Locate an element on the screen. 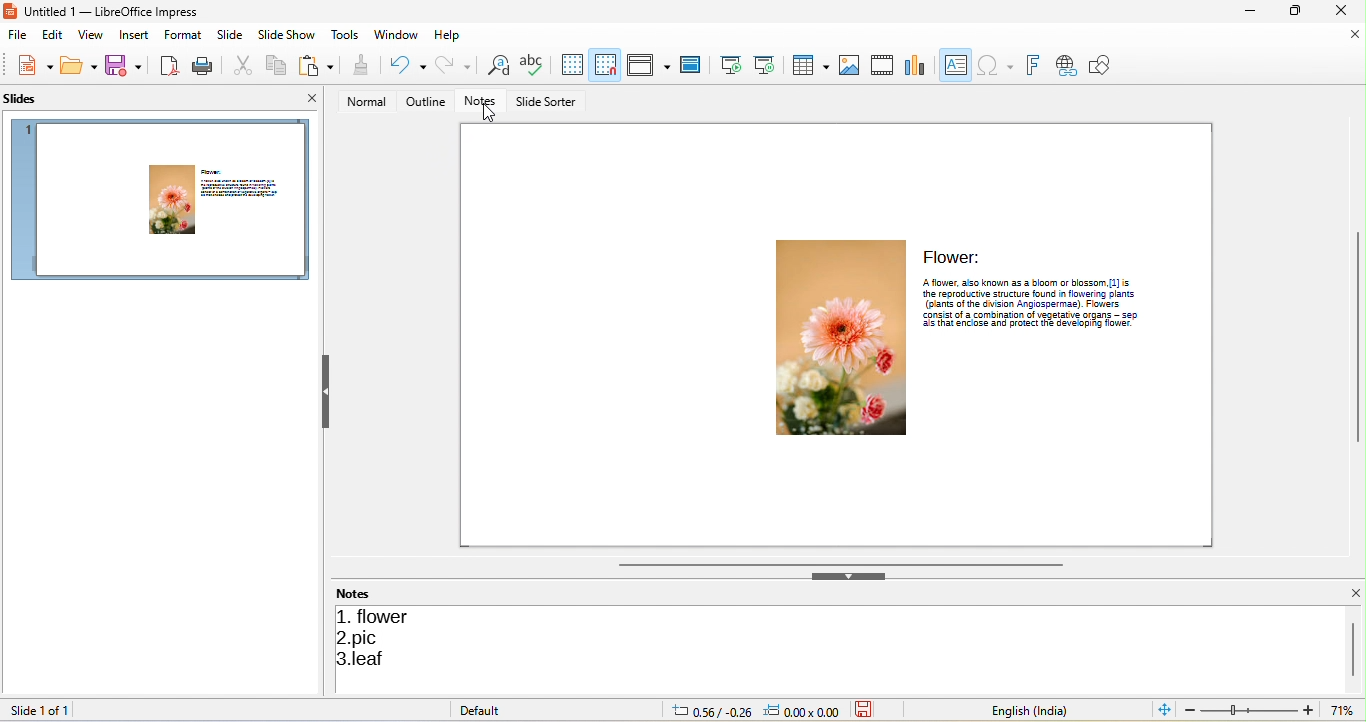 This screenshot has height=722, width=1366. 0.00x0.00 is located at coordinates (805, 711).